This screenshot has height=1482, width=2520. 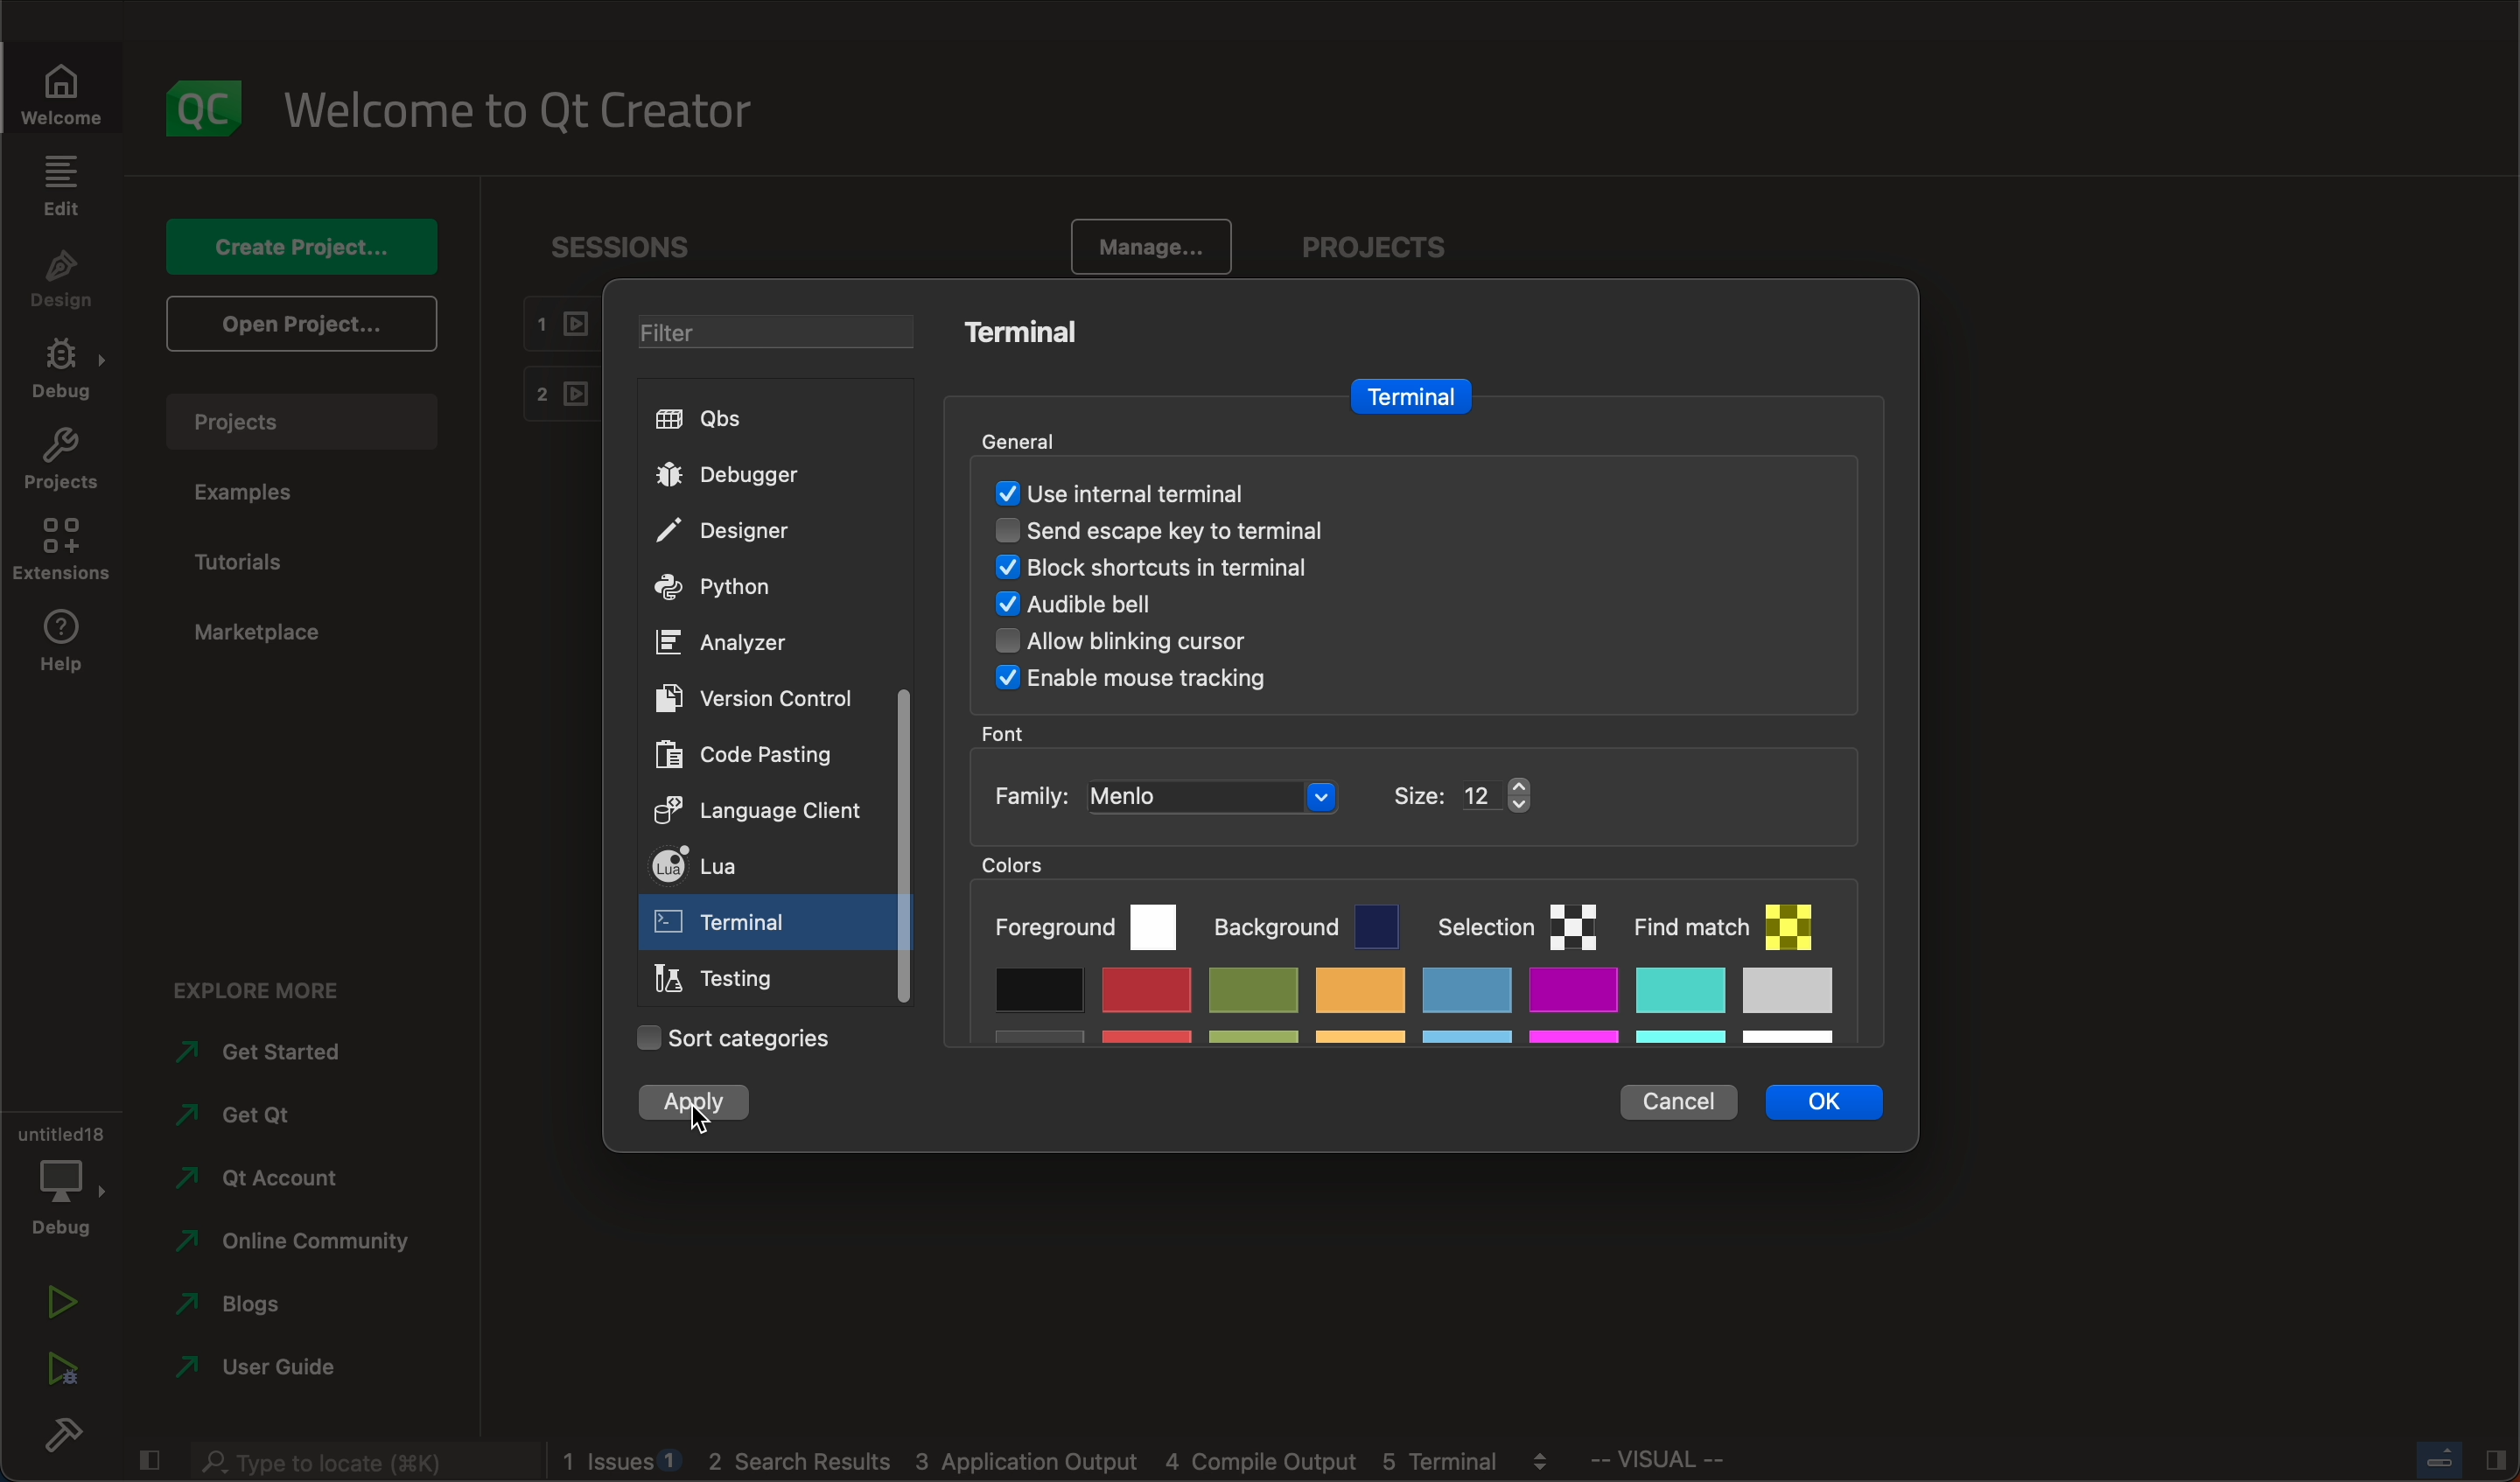 What do you see at coordinates (747, 475) in the screenshot?
I see `debugger` at bounding box center [747, 475].